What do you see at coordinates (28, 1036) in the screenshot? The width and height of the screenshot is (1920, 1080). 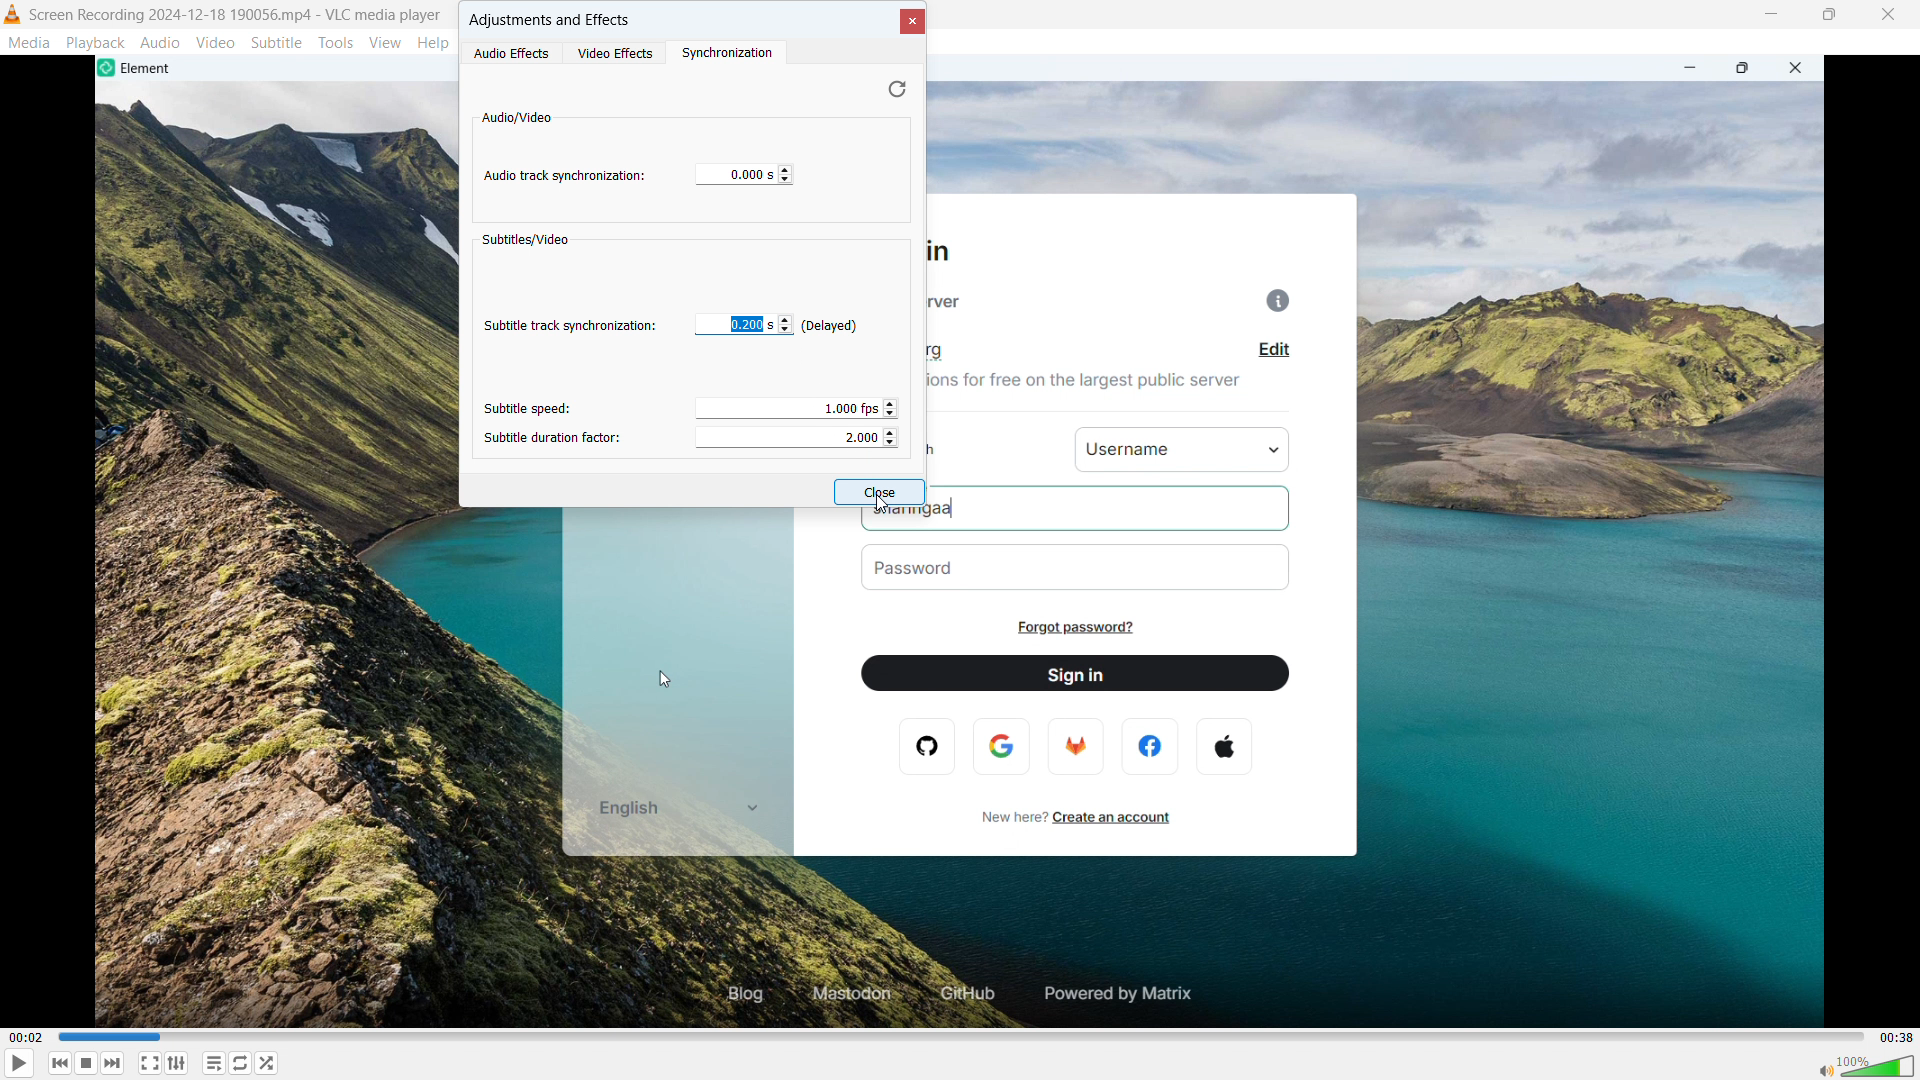 I see `time elapsed-00.02` at bounding box center [28, 1036].